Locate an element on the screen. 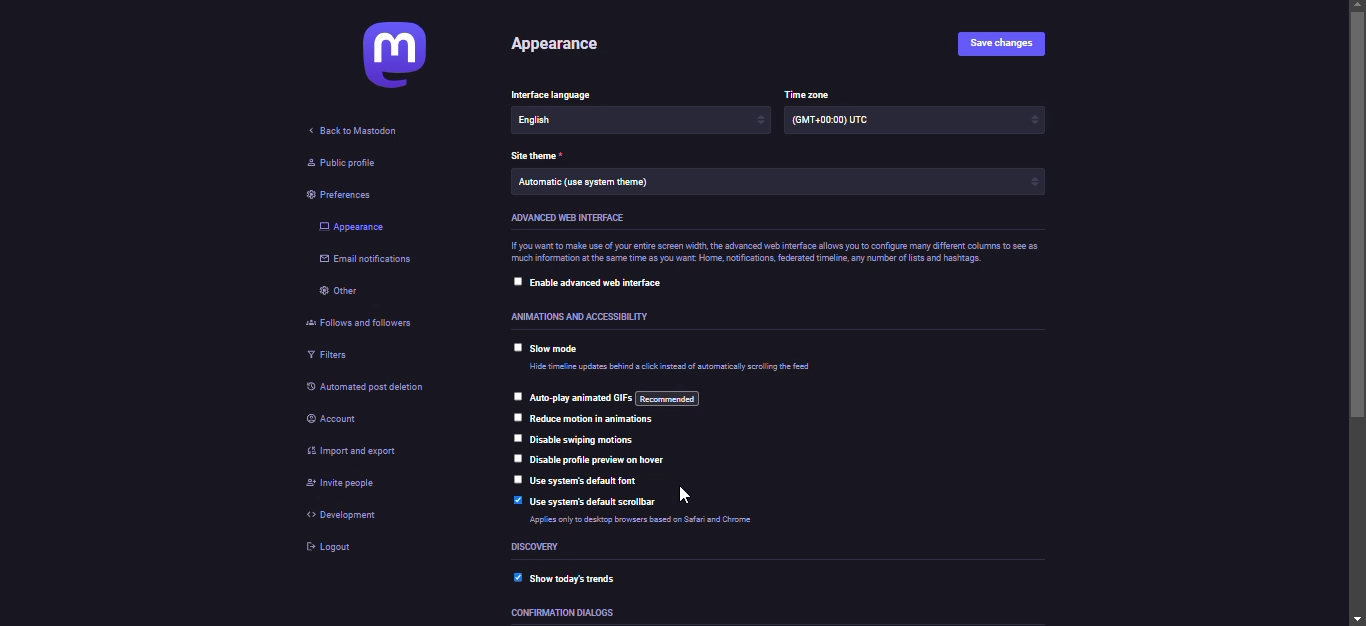  theme is located at coordinates (594, 182).